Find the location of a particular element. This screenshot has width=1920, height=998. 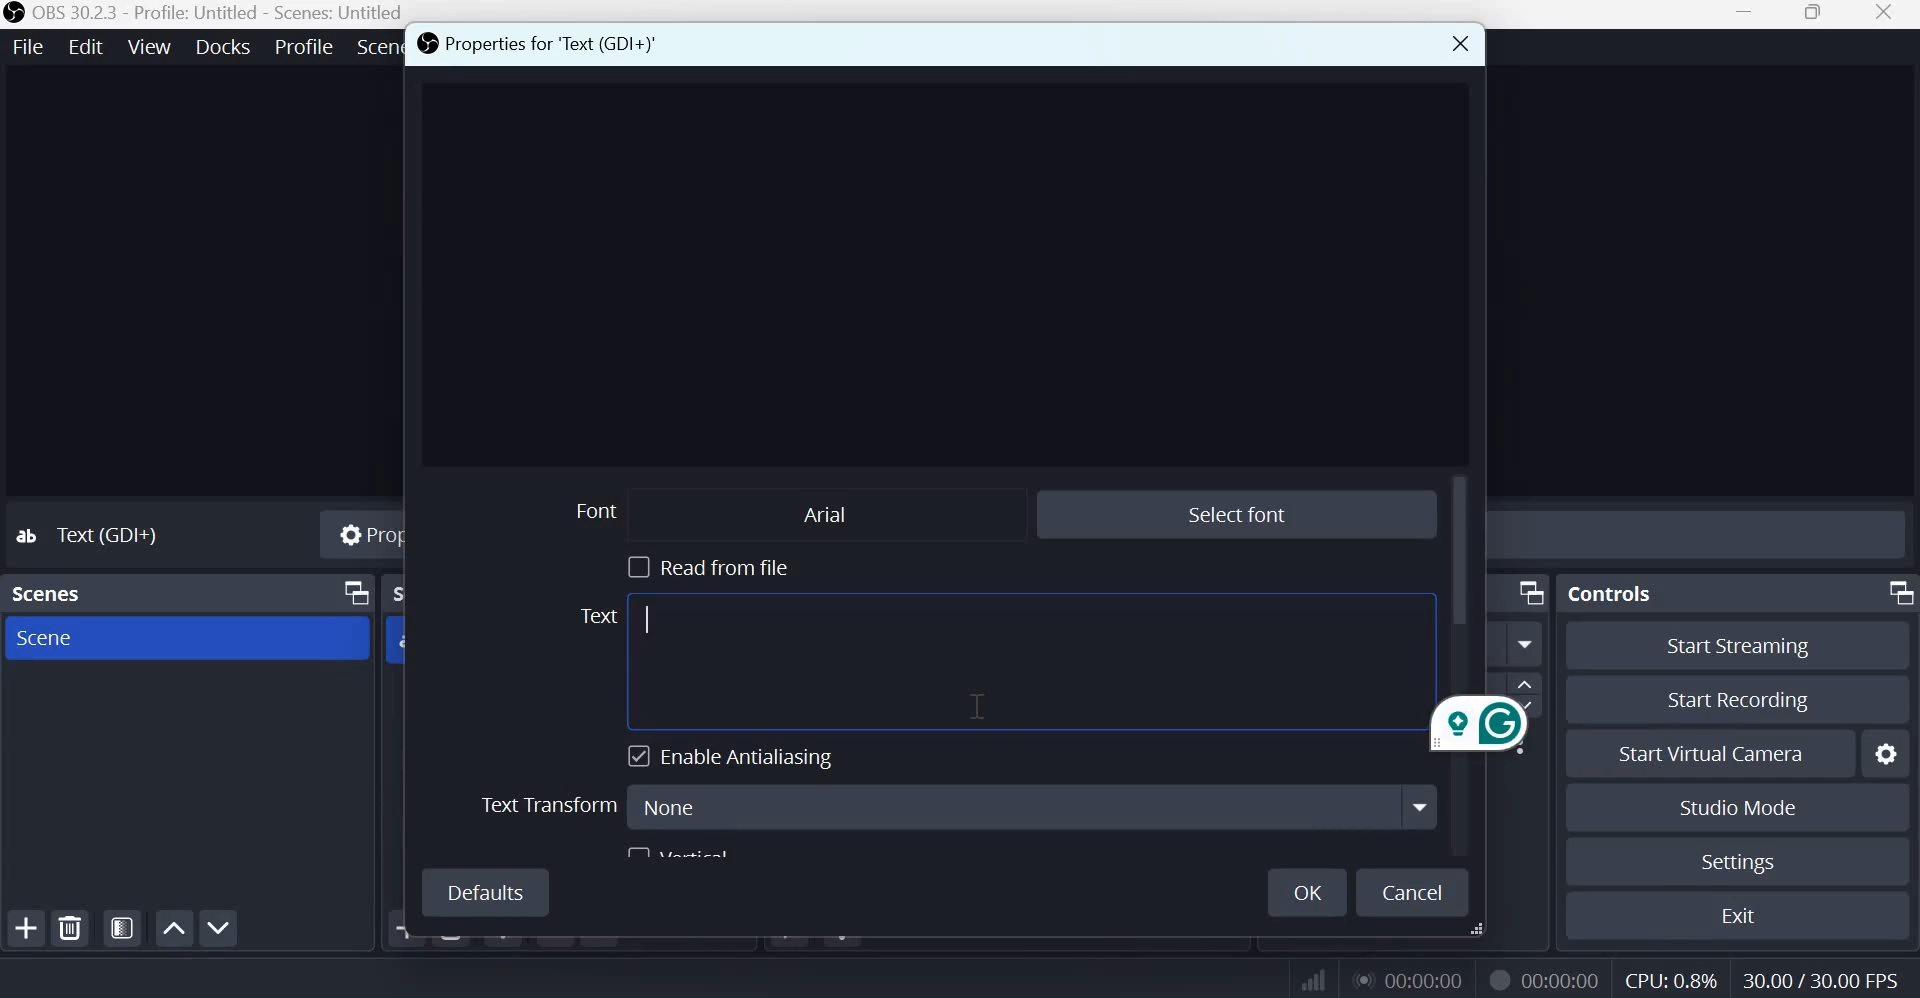

Grammarly is located at coordinates (1473, 726).